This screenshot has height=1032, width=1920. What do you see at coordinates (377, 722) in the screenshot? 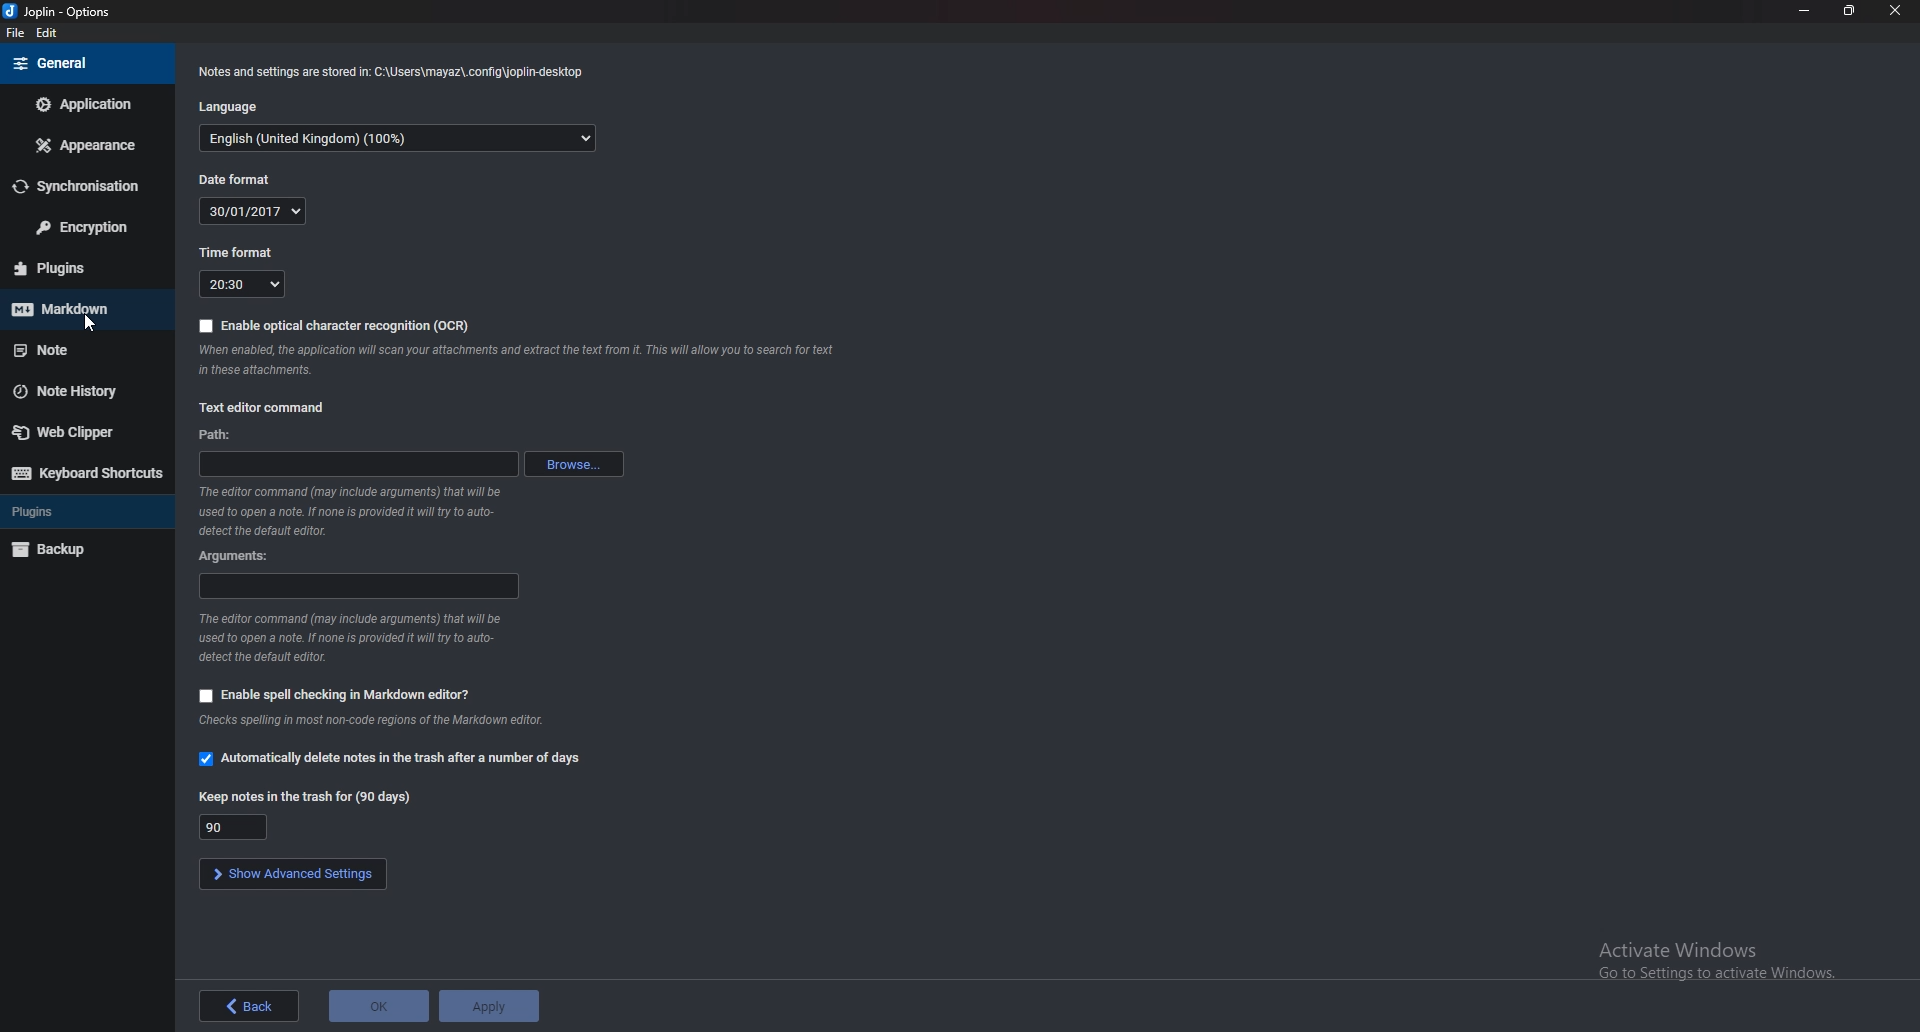
I see `Info` at bounding box center [377, 722].